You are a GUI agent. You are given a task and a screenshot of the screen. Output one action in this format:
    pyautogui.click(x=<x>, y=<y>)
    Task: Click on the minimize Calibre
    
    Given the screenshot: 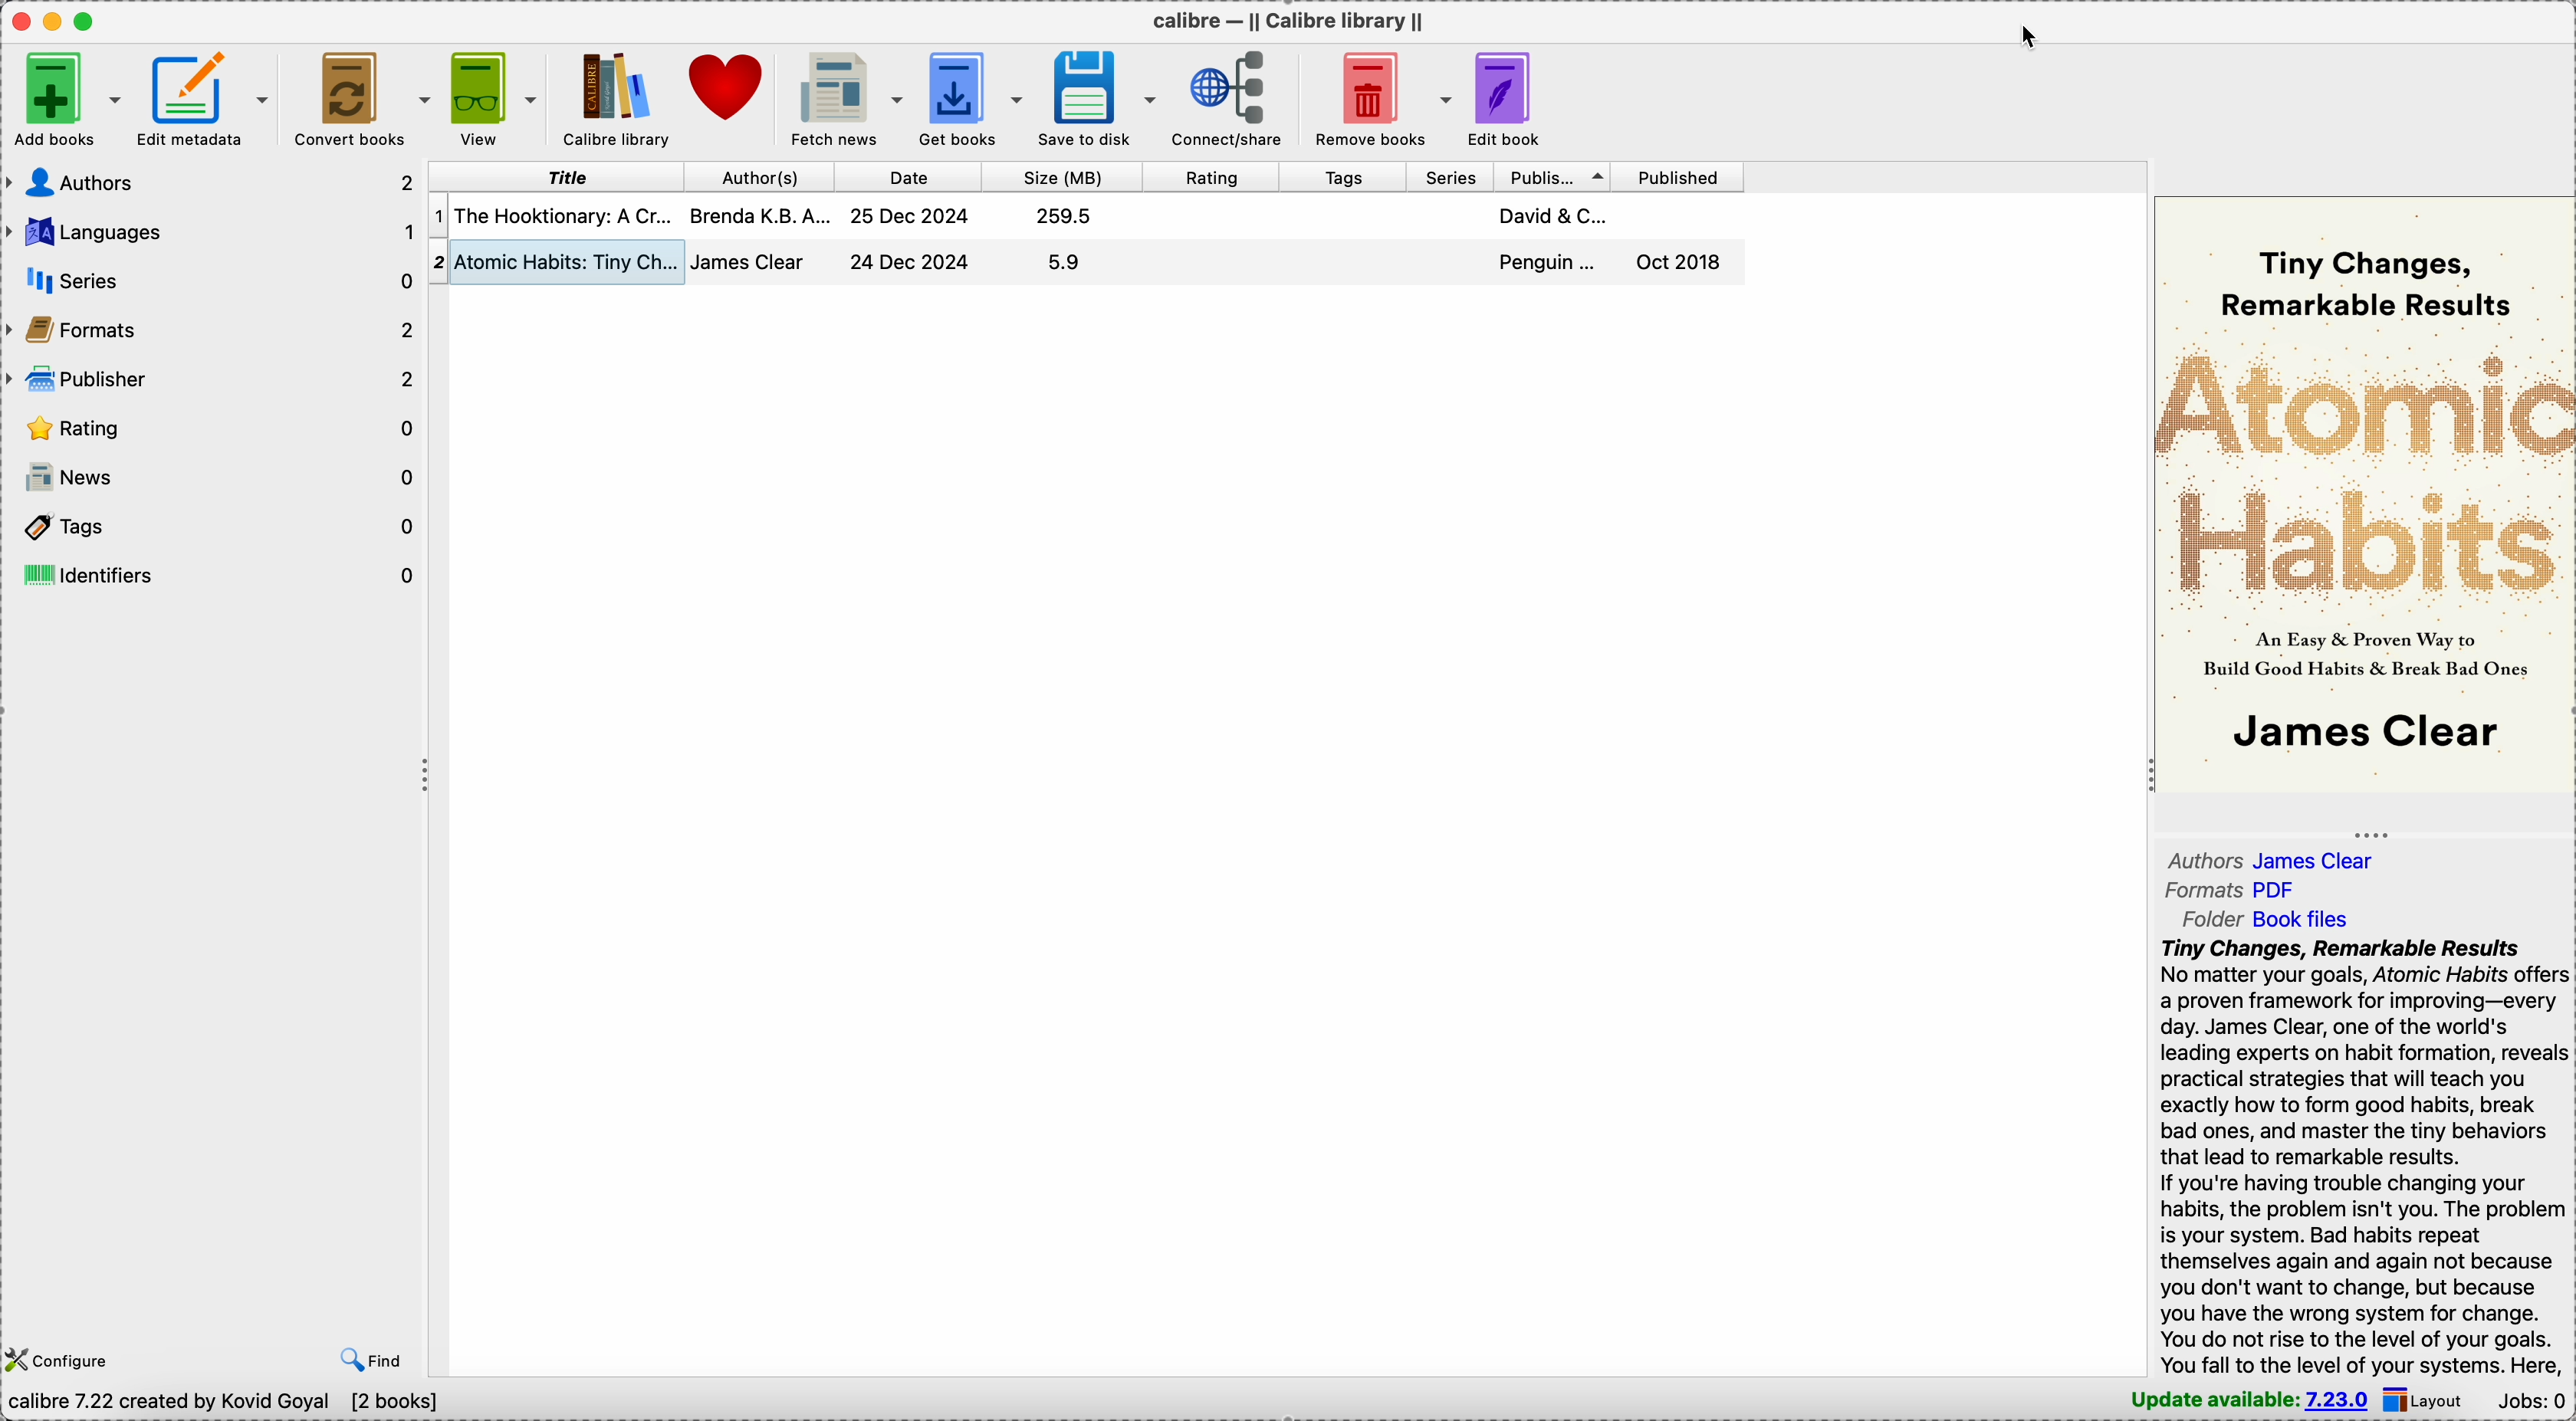 What is the action you would take?
    pyautogui.click(x=53, y=22)
    